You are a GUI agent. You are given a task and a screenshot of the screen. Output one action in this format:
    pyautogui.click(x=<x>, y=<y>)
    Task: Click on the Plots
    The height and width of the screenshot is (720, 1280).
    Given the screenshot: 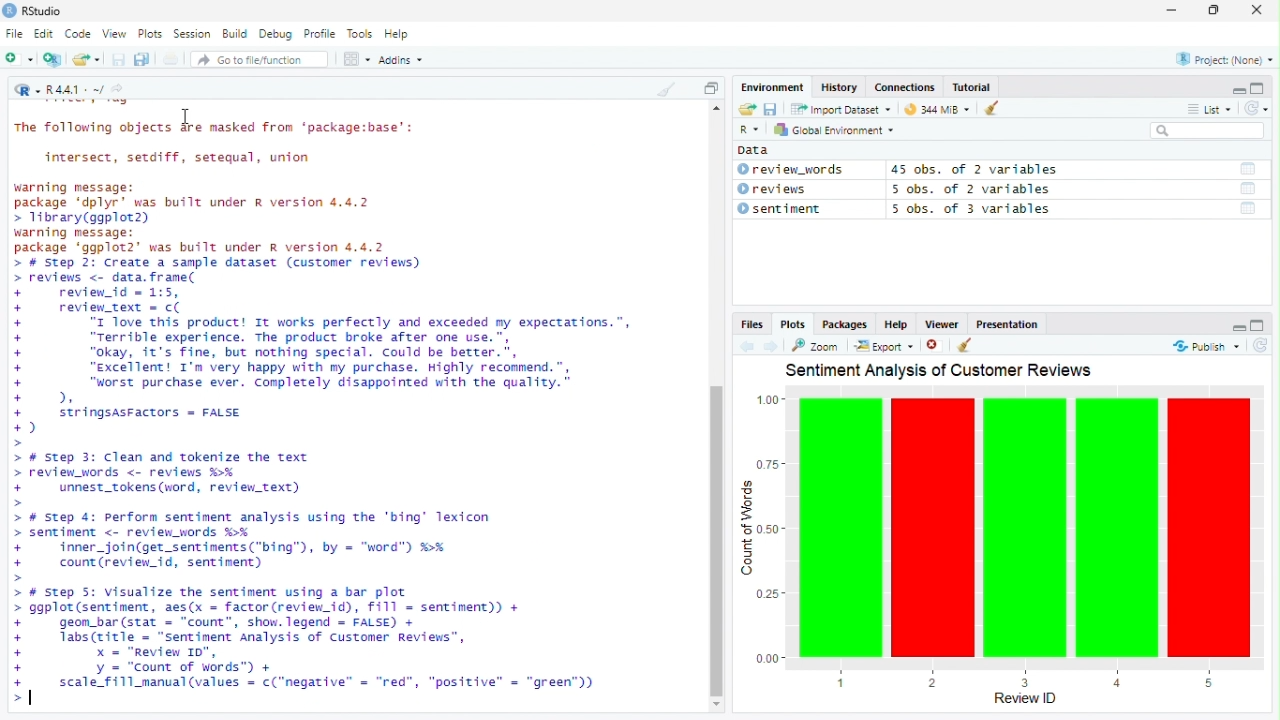 What is the action you would take?
    pyautogui.click(x=794, y=325)
    